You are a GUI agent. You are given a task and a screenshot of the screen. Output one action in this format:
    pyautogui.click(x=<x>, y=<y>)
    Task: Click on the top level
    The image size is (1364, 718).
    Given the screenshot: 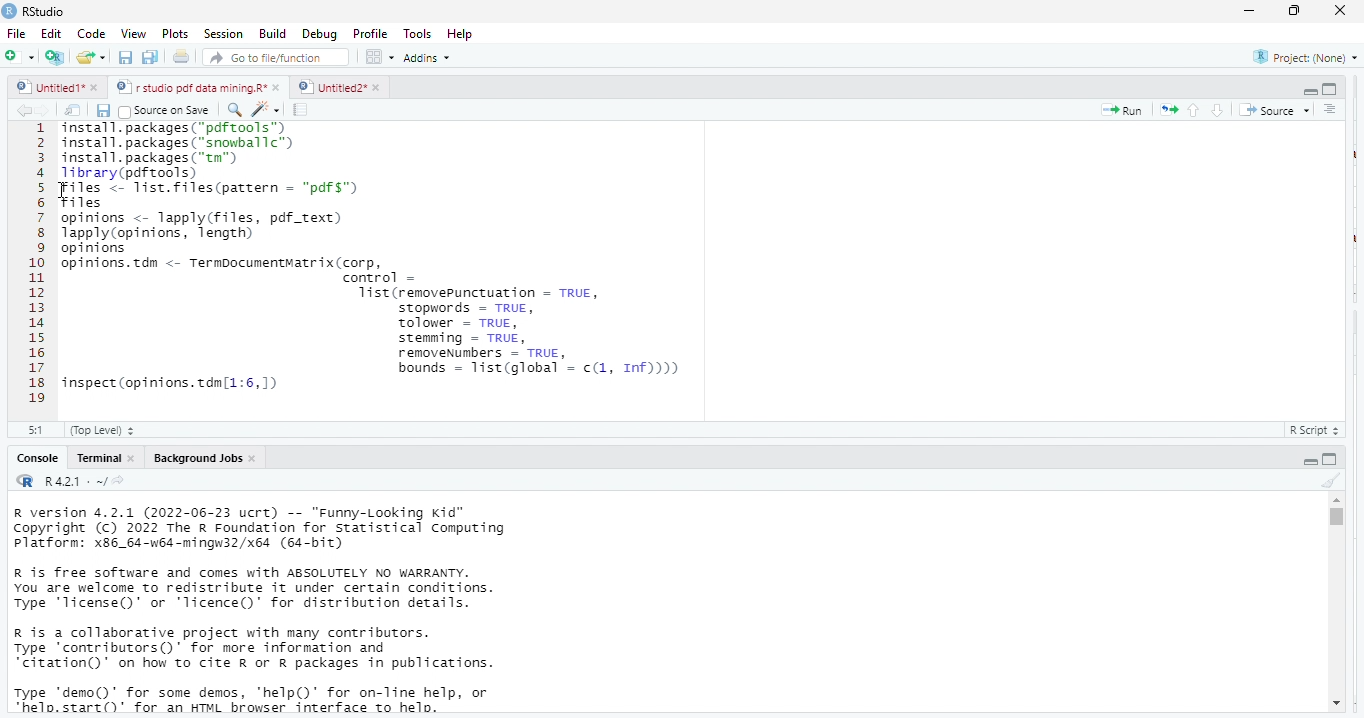 What is the action you would take?
    pyautogui.click(x=108, y=430)
    